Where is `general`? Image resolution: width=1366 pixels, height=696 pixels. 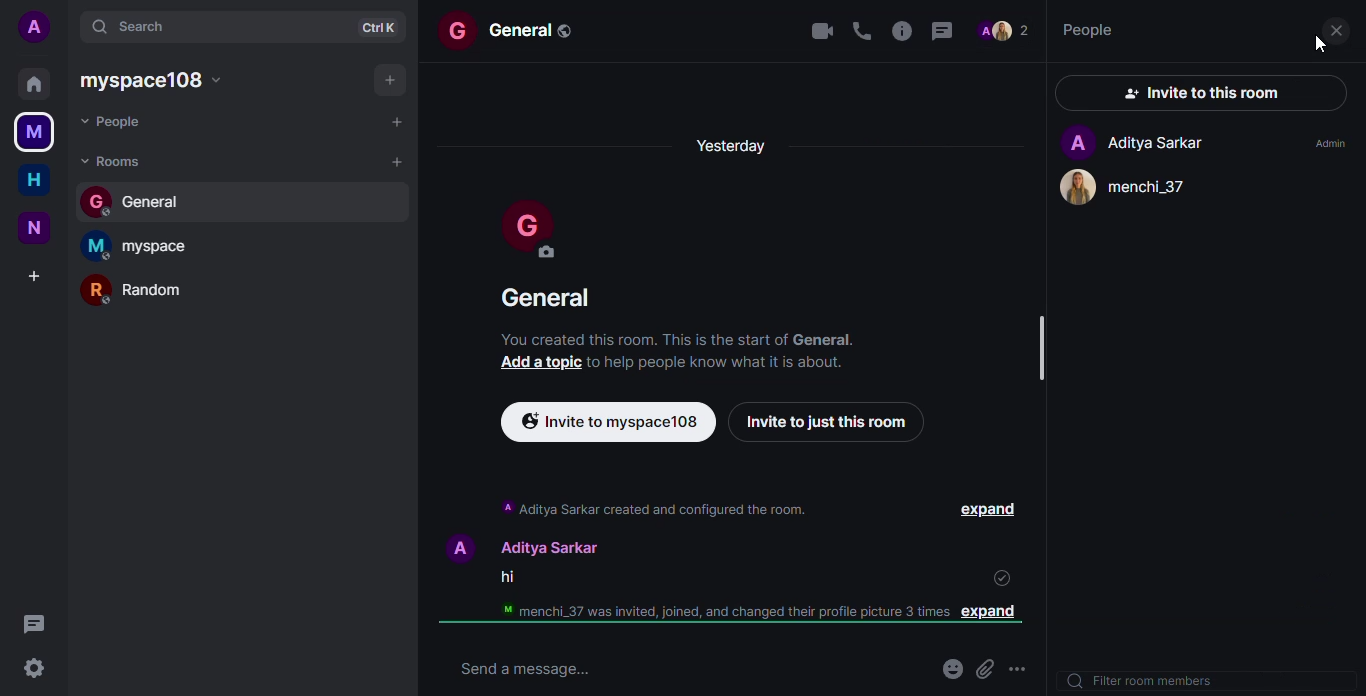 general is located at coordinates (142, 200).